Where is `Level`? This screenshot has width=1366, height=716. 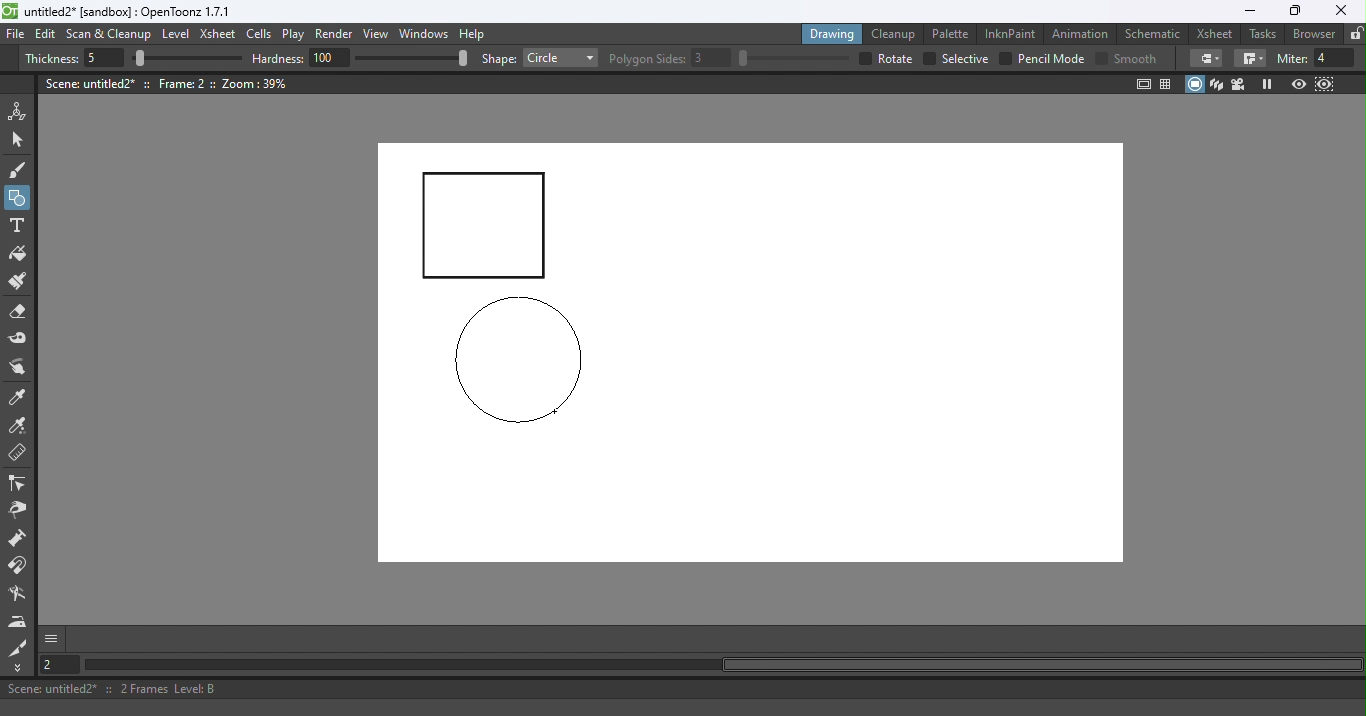 Level is located at coordinates (176, 35).